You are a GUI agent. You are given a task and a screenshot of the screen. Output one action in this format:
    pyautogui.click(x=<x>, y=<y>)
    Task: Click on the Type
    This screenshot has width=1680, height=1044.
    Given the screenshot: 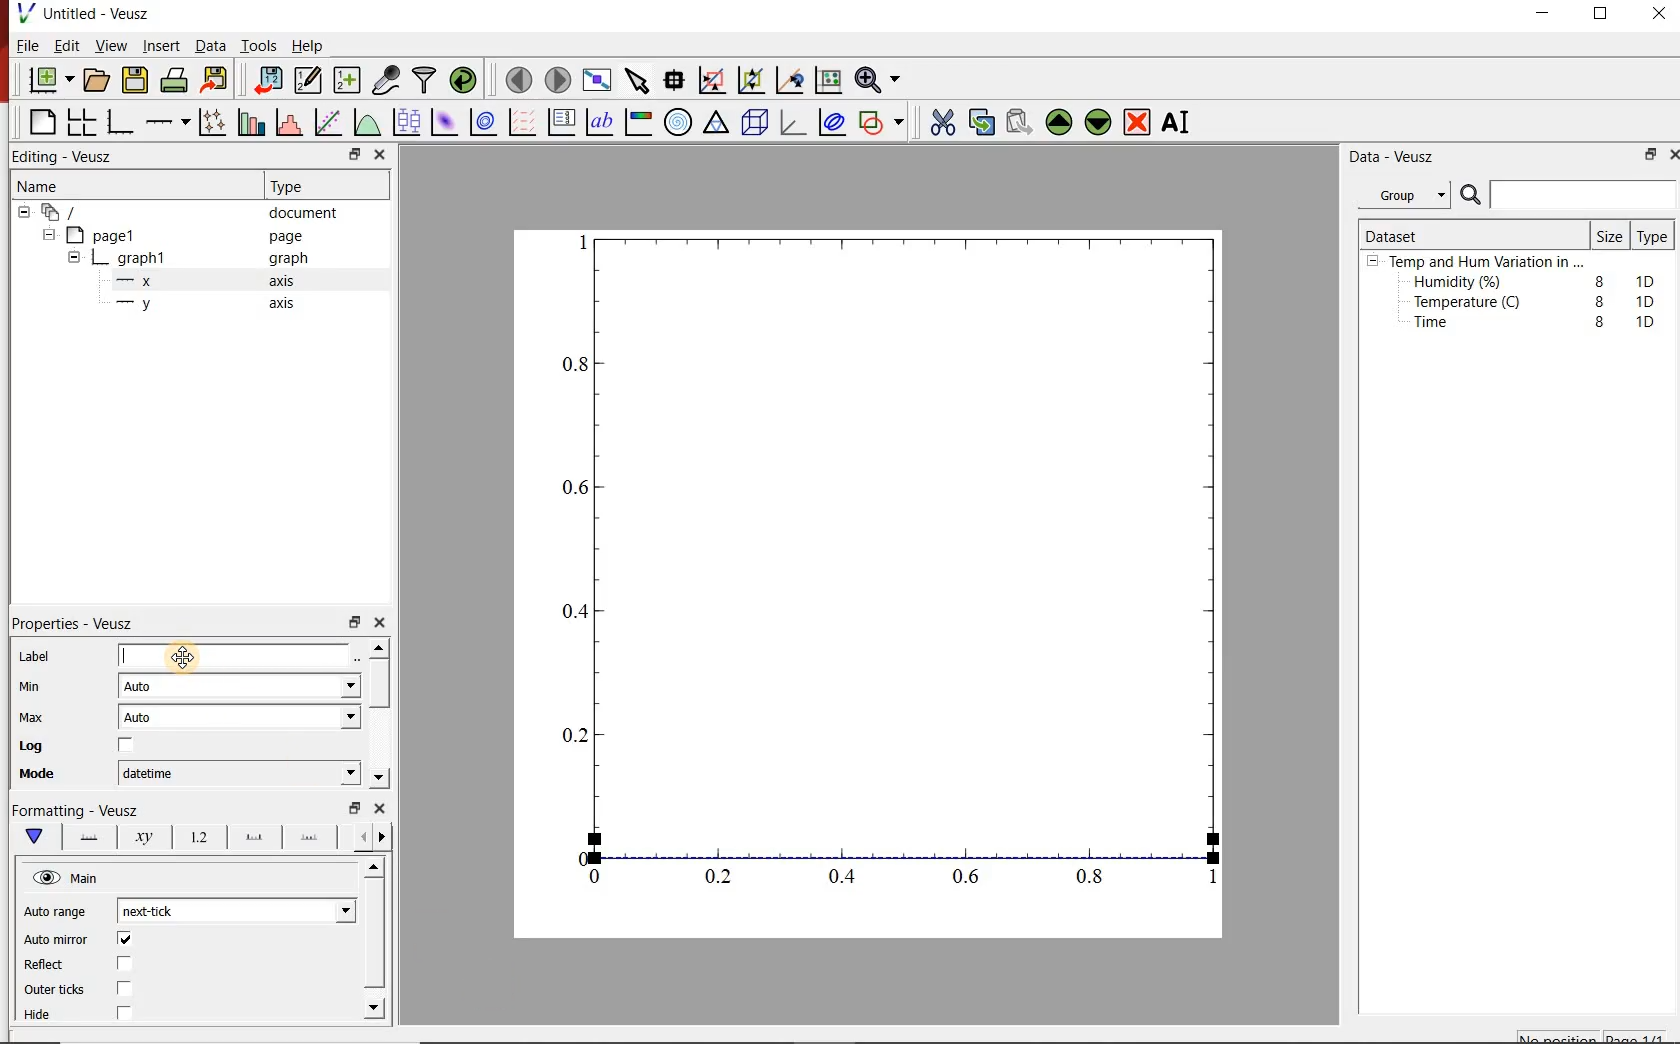 What is the action you would take?
    pyautogui.click(x=300, y=186)
    